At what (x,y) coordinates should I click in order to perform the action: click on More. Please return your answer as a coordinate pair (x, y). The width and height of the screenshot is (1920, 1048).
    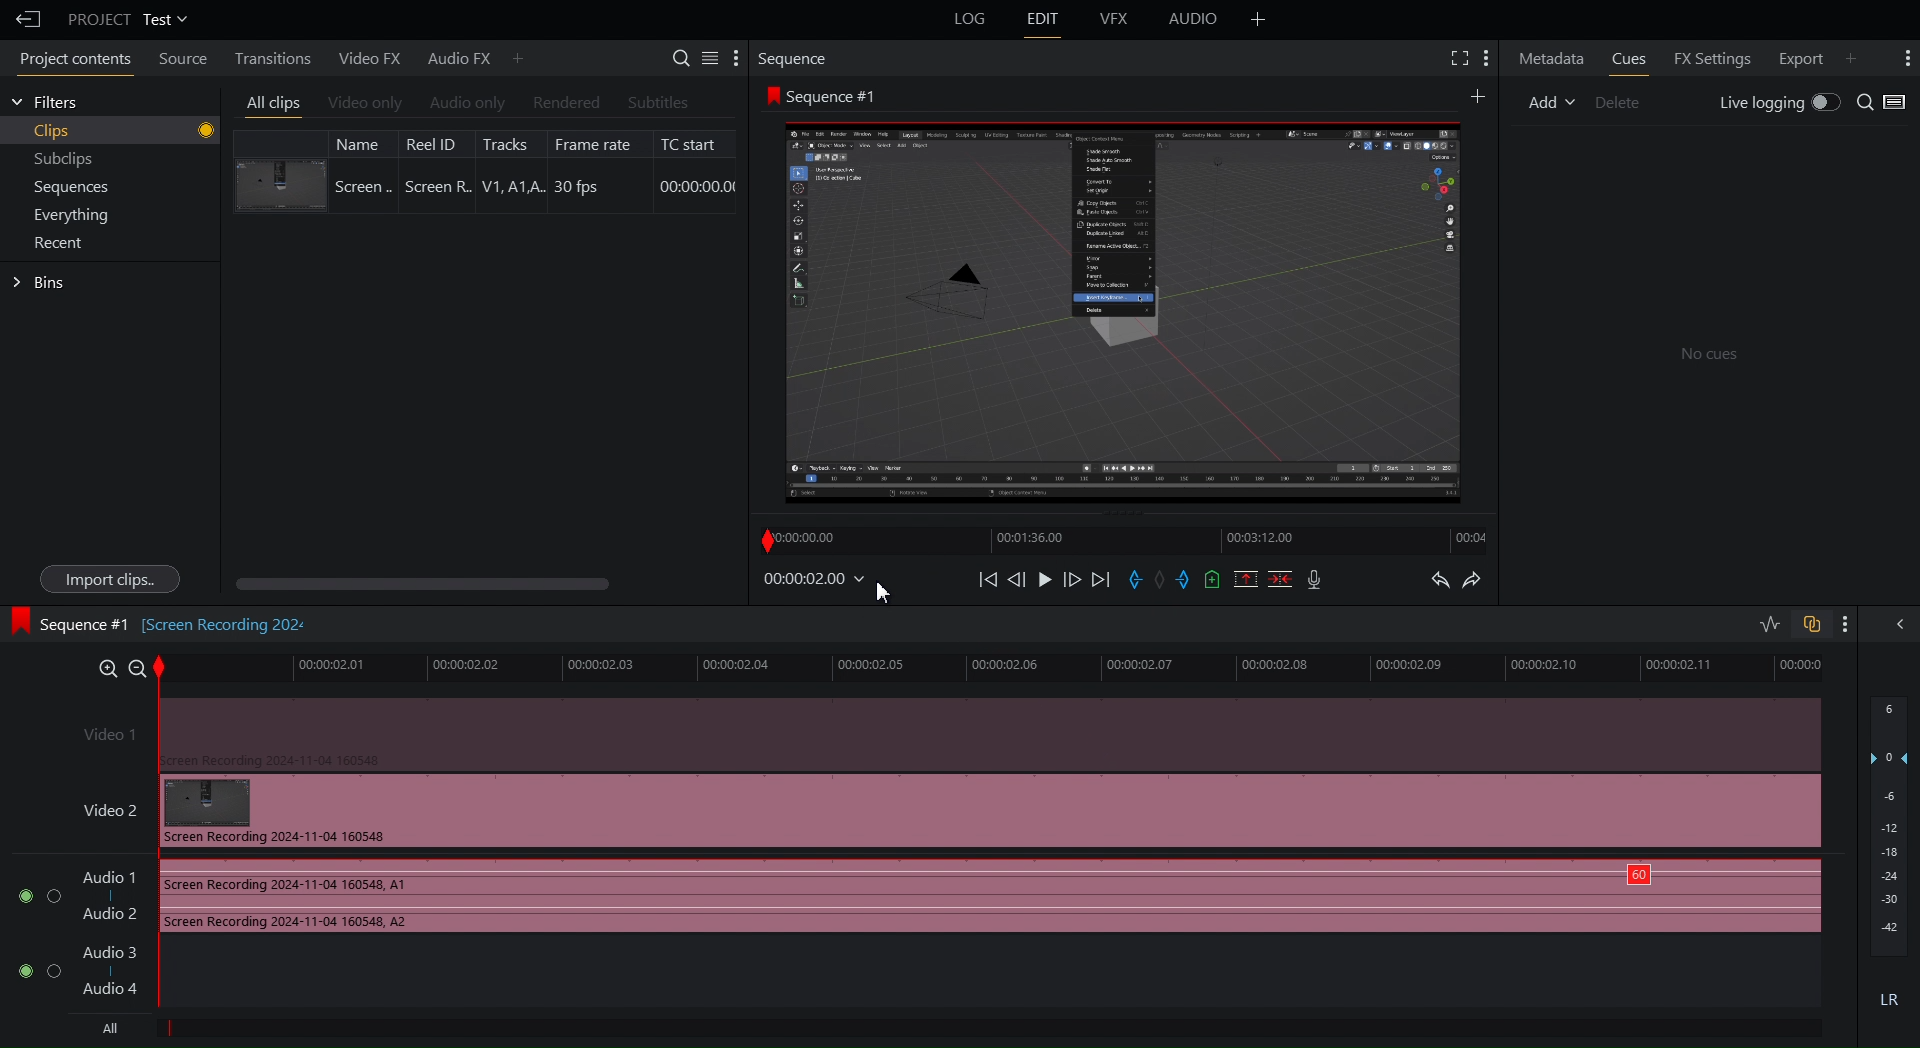
    Looking at the image, I should click on (1488, 58).